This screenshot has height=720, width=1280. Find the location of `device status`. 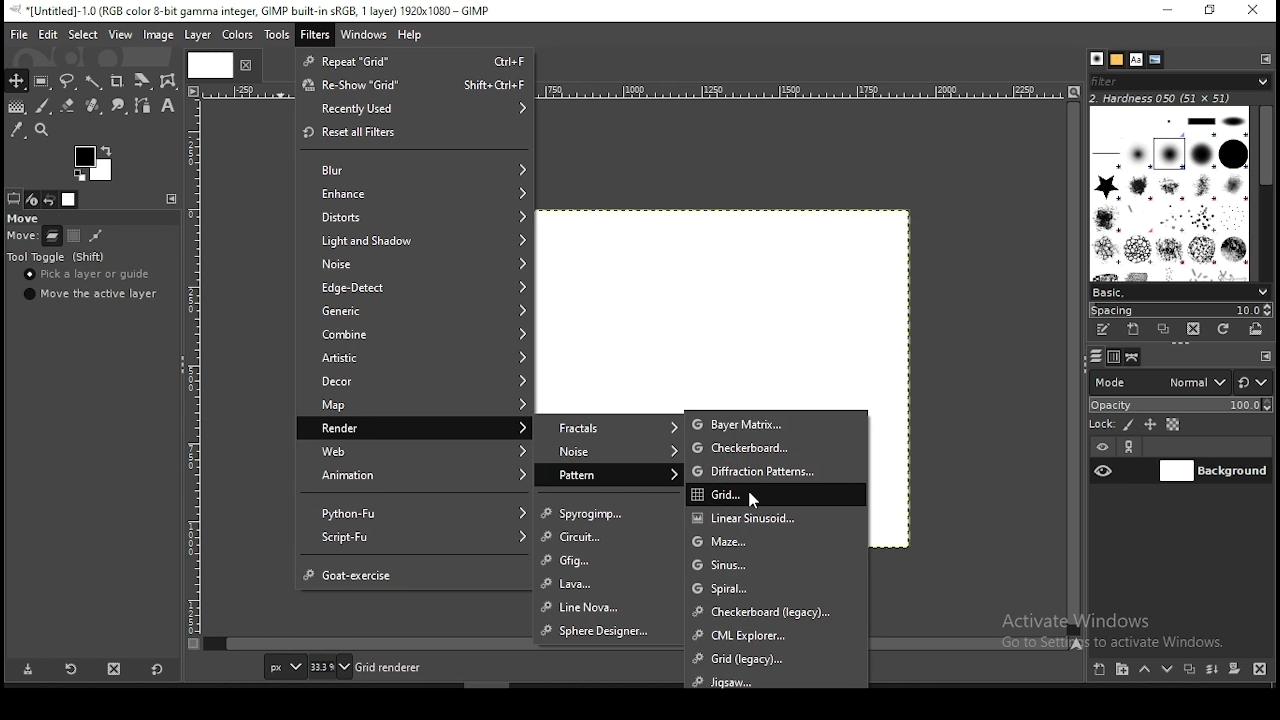

device status is located at coordinates (32, 199).